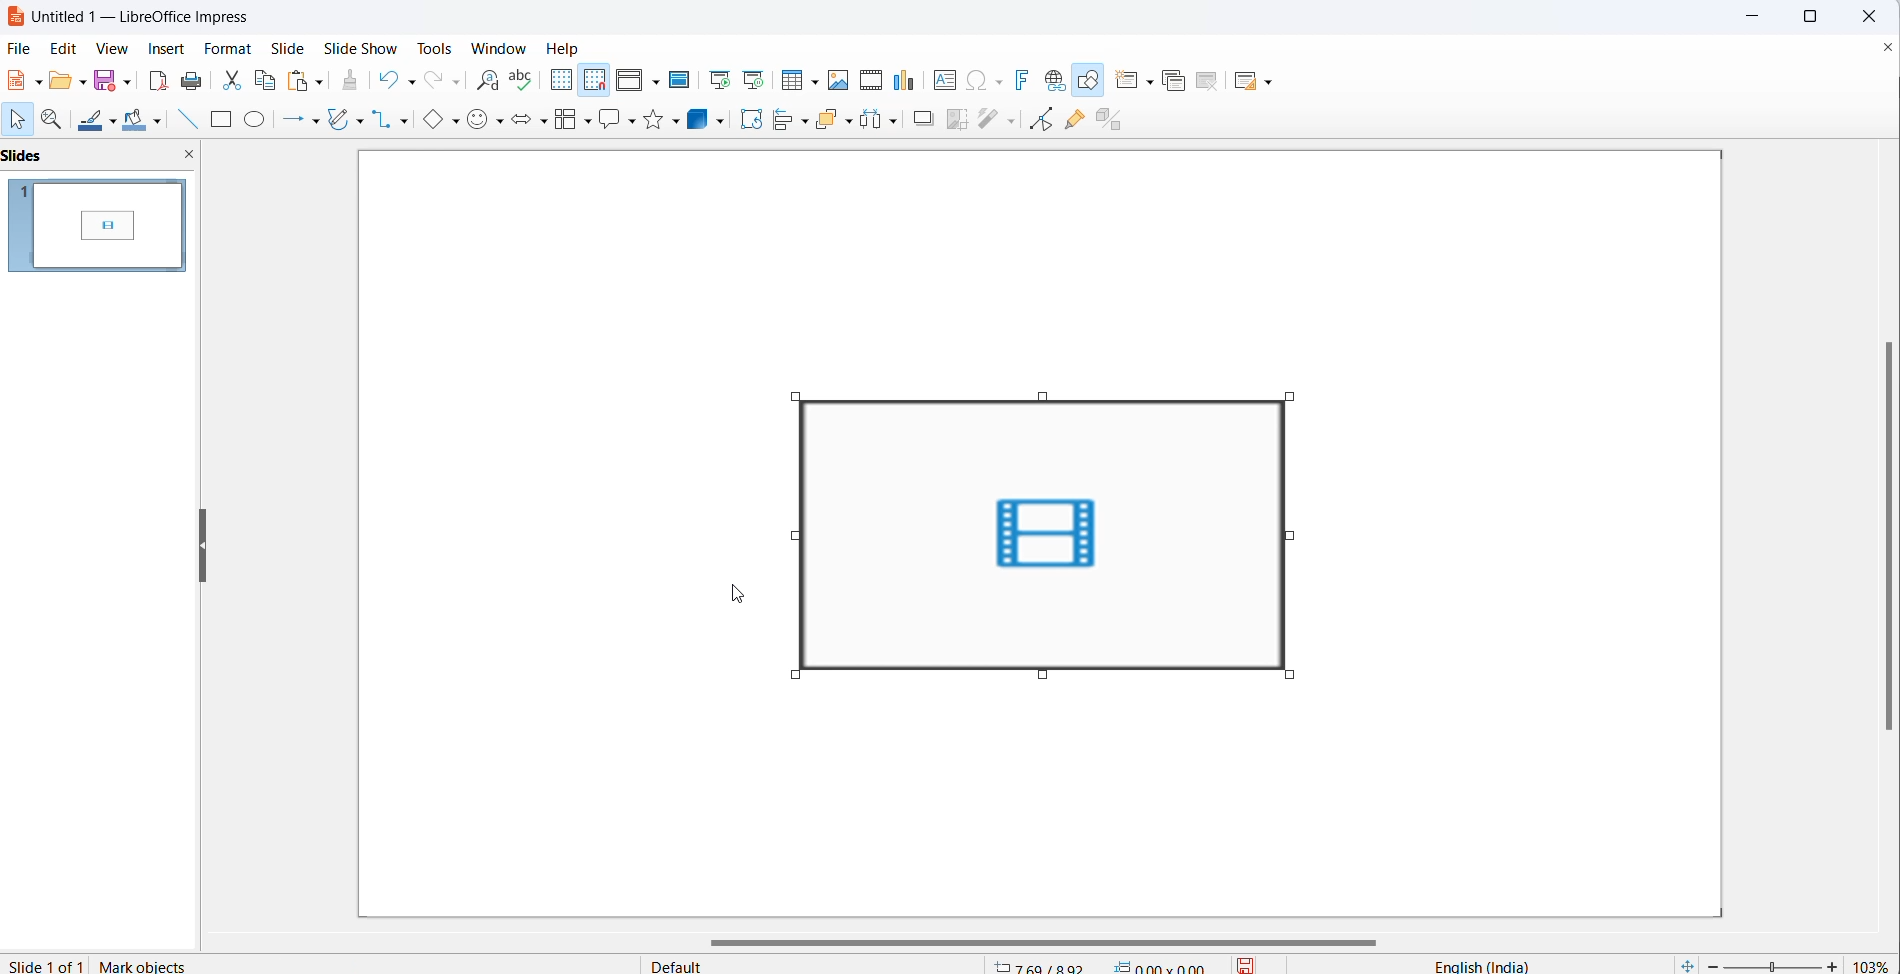 The width and height of the screenshot is (1900, 974). What do you see at coordinates (1041, 394) in the screenshot?
I see `selection markup` at bounding box center [1041, 394].